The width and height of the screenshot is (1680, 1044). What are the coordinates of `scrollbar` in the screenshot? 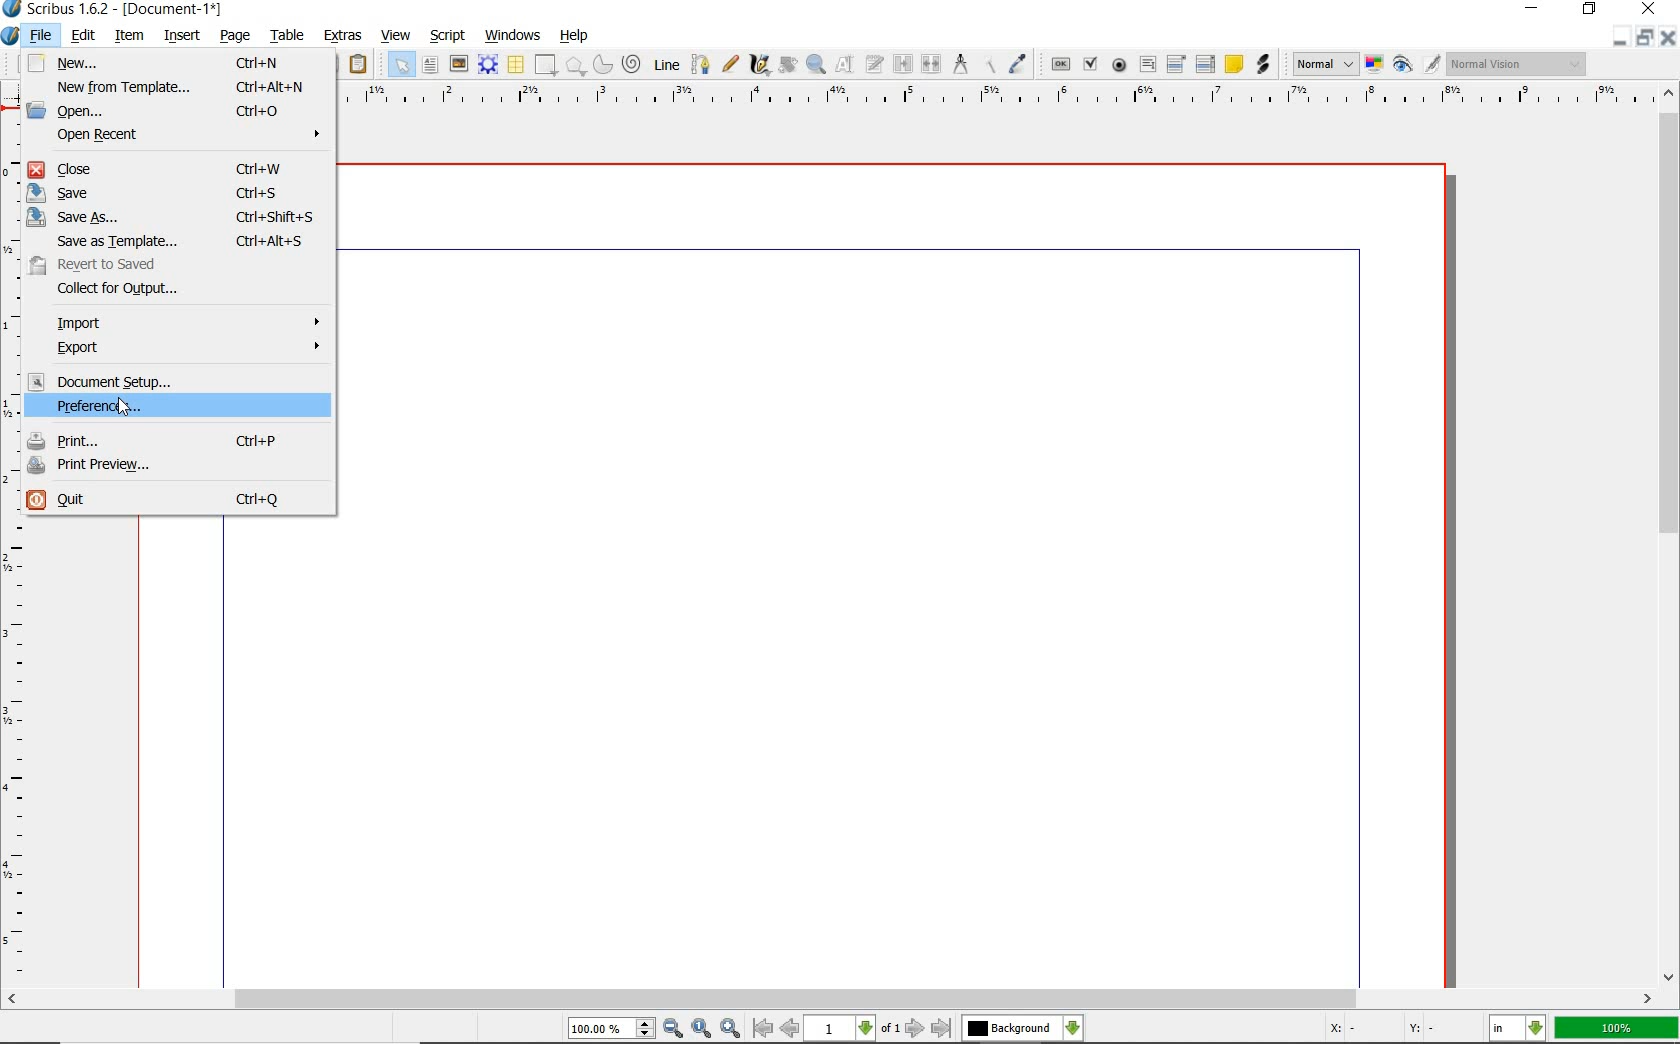 It's located at (829, 999).